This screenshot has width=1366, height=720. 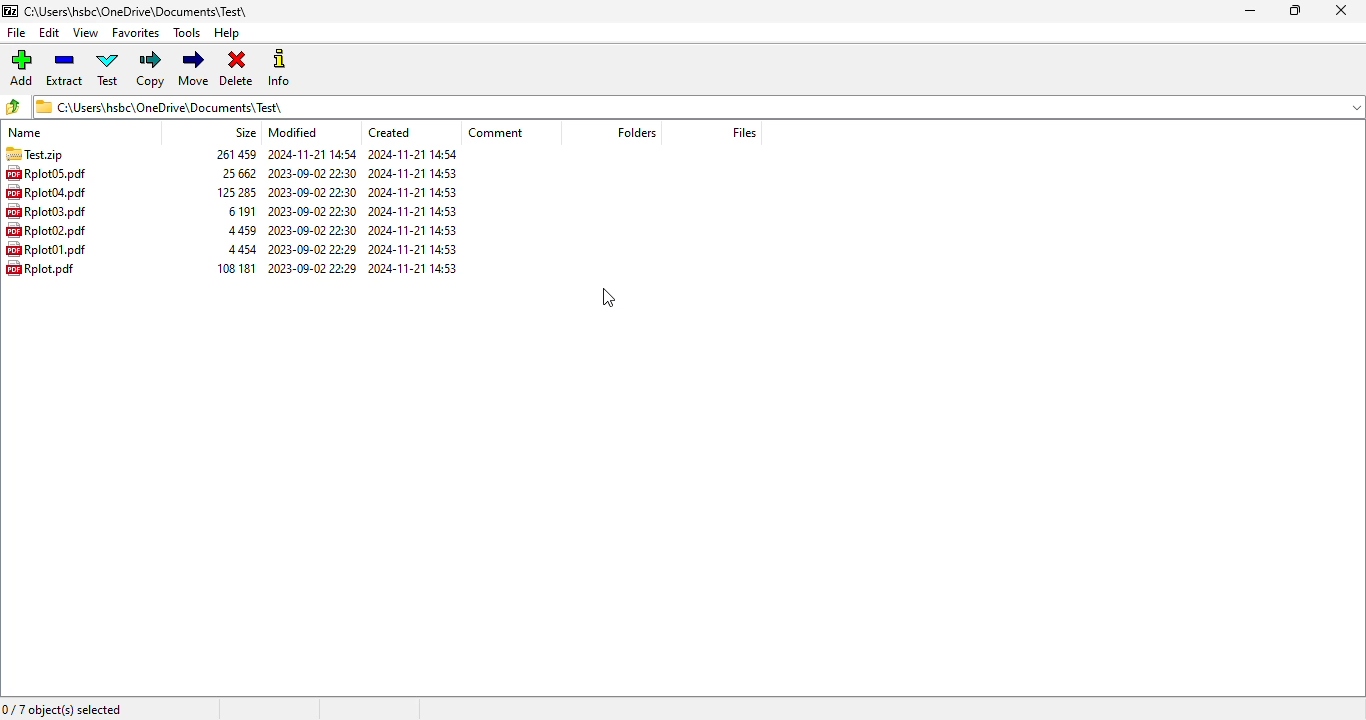 What do you see at coordinates (47, 173) in the screenshot?
I see `rplot05` at bounding box center [47, 173].